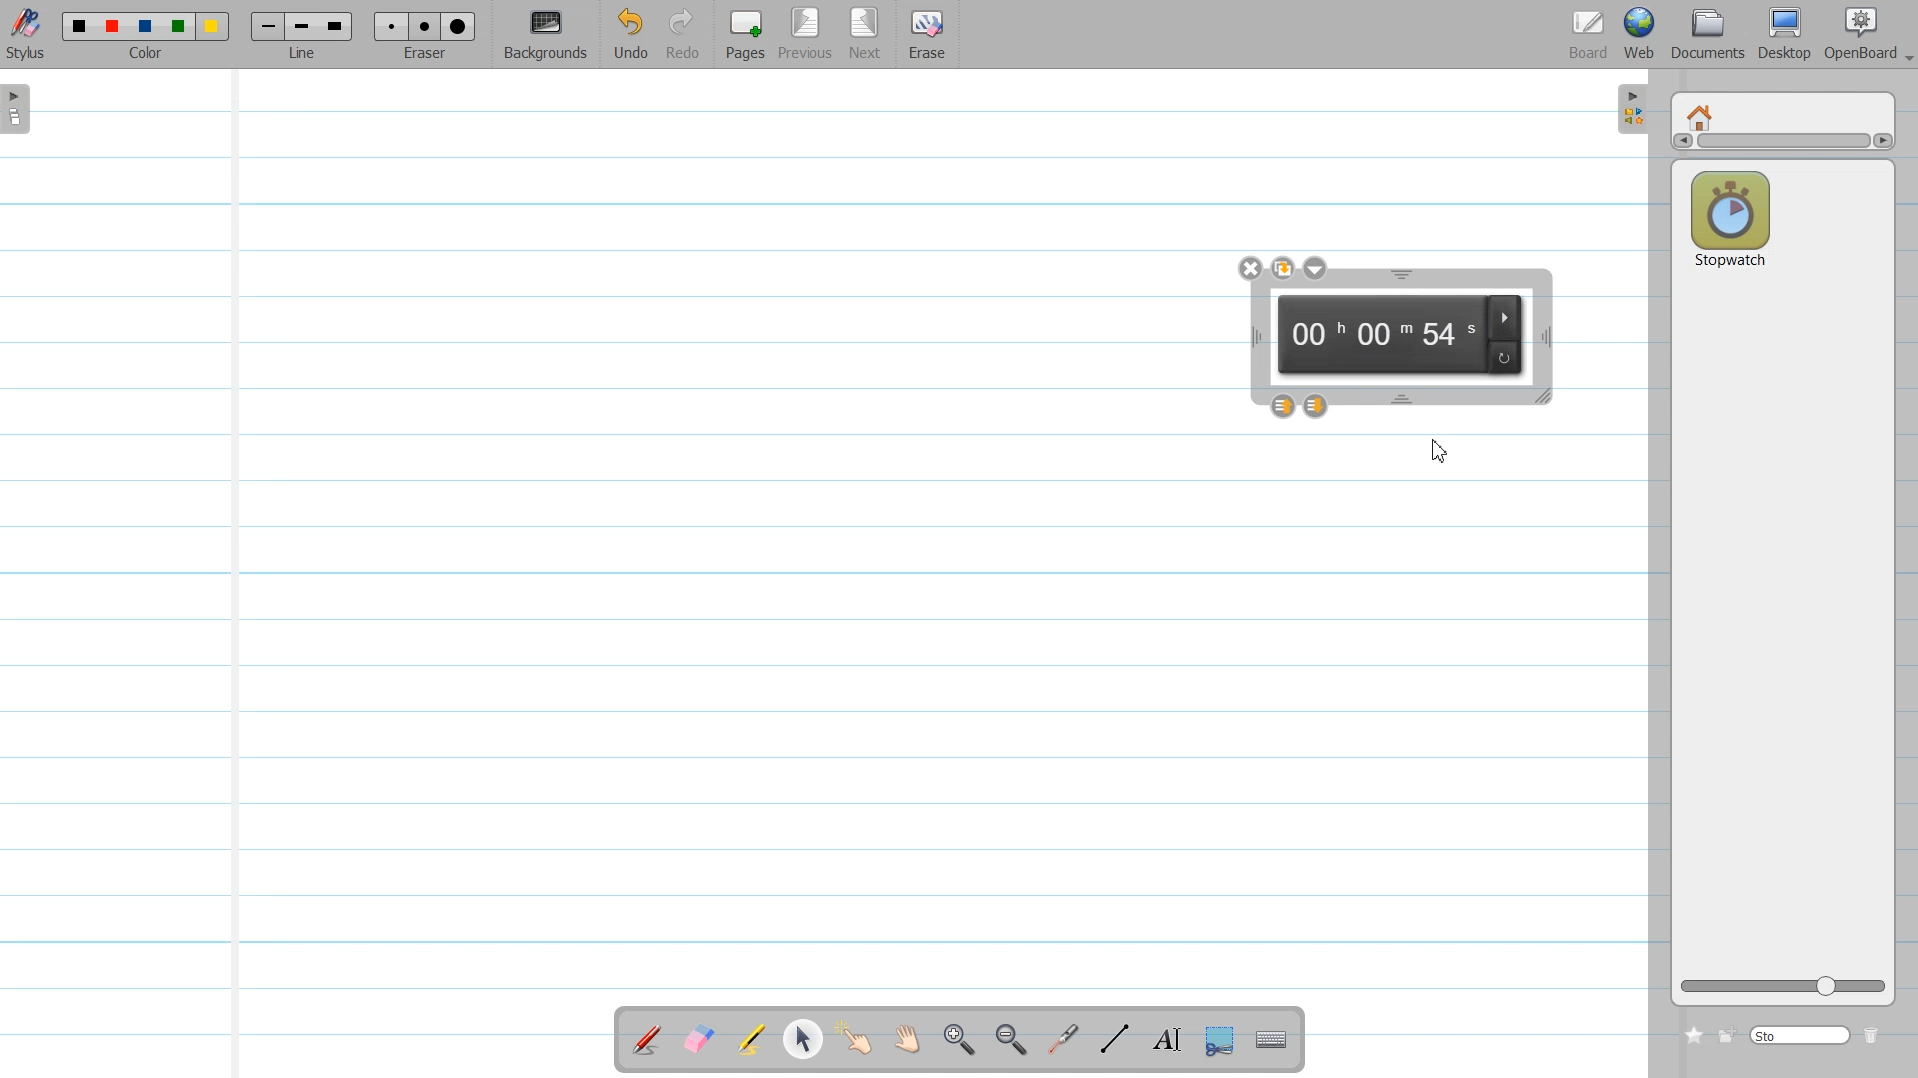  Describe the element at coordinates (1281, 268) in the screenshot. I see `Duplicate ` at that location.